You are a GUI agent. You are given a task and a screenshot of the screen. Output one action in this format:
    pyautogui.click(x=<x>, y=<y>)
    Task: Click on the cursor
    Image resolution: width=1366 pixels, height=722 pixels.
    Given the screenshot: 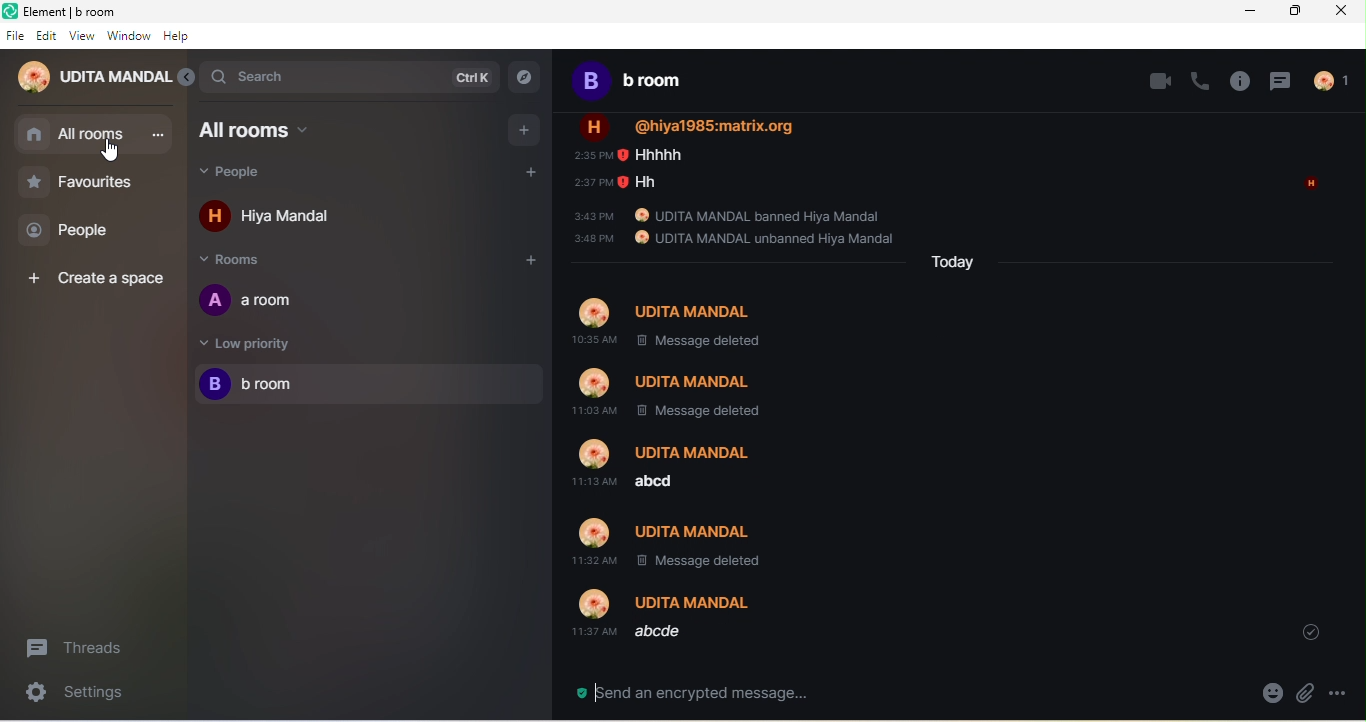 What is the action you would take?
    pyautogui.click(x=111, y=154)
    